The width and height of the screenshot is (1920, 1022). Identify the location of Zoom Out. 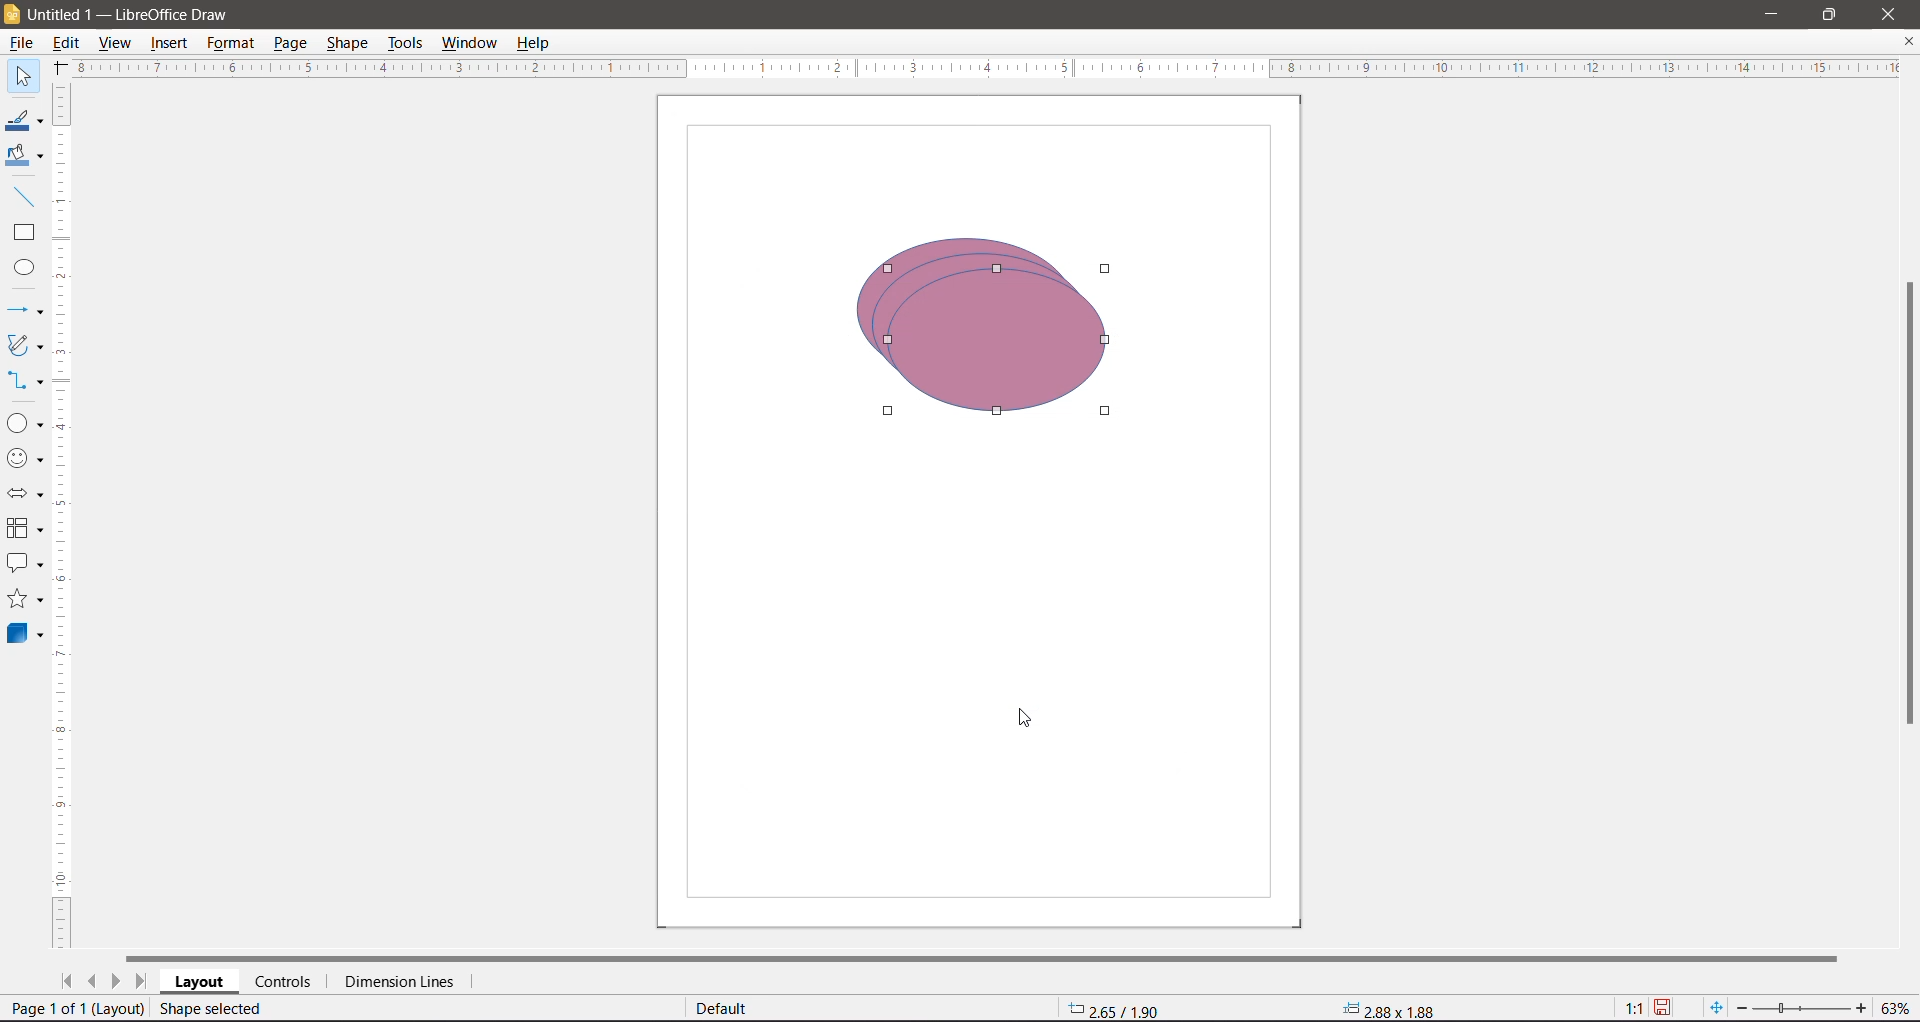
(1741, 1009).